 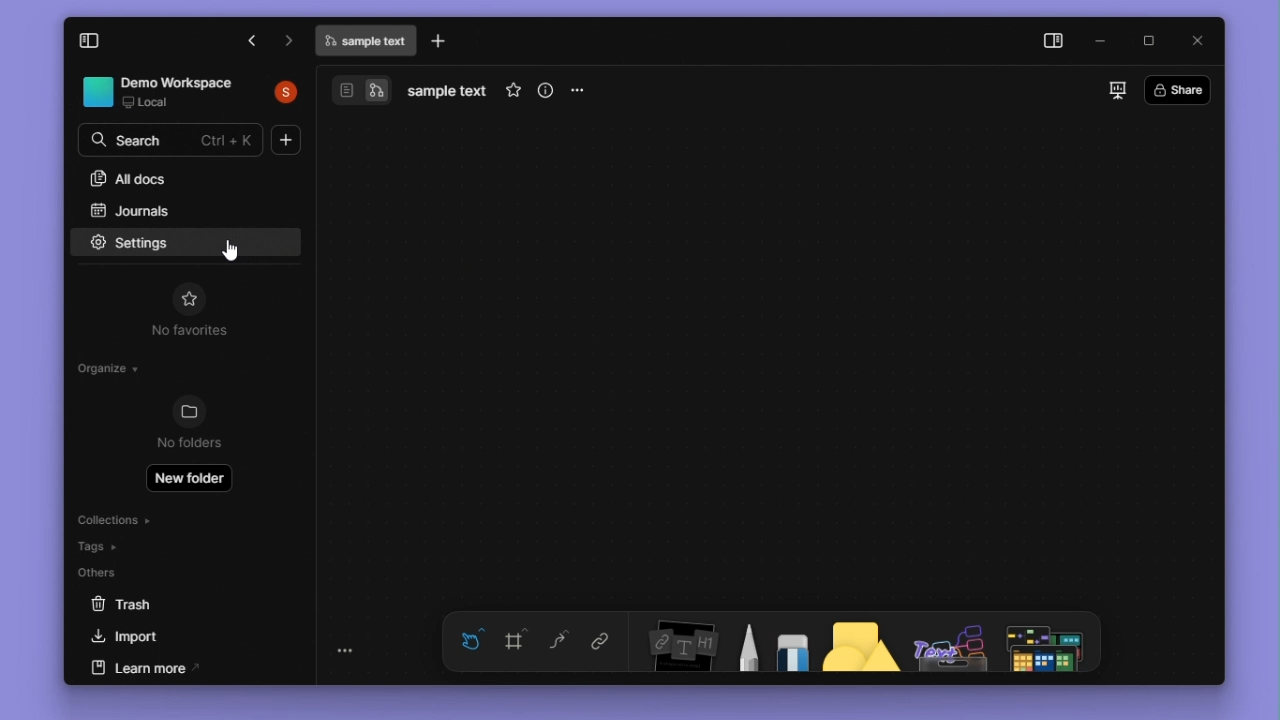 What do you see at coordinates (607, 639) in the screenshot?
I see `link` at bounding box center [607, 639].